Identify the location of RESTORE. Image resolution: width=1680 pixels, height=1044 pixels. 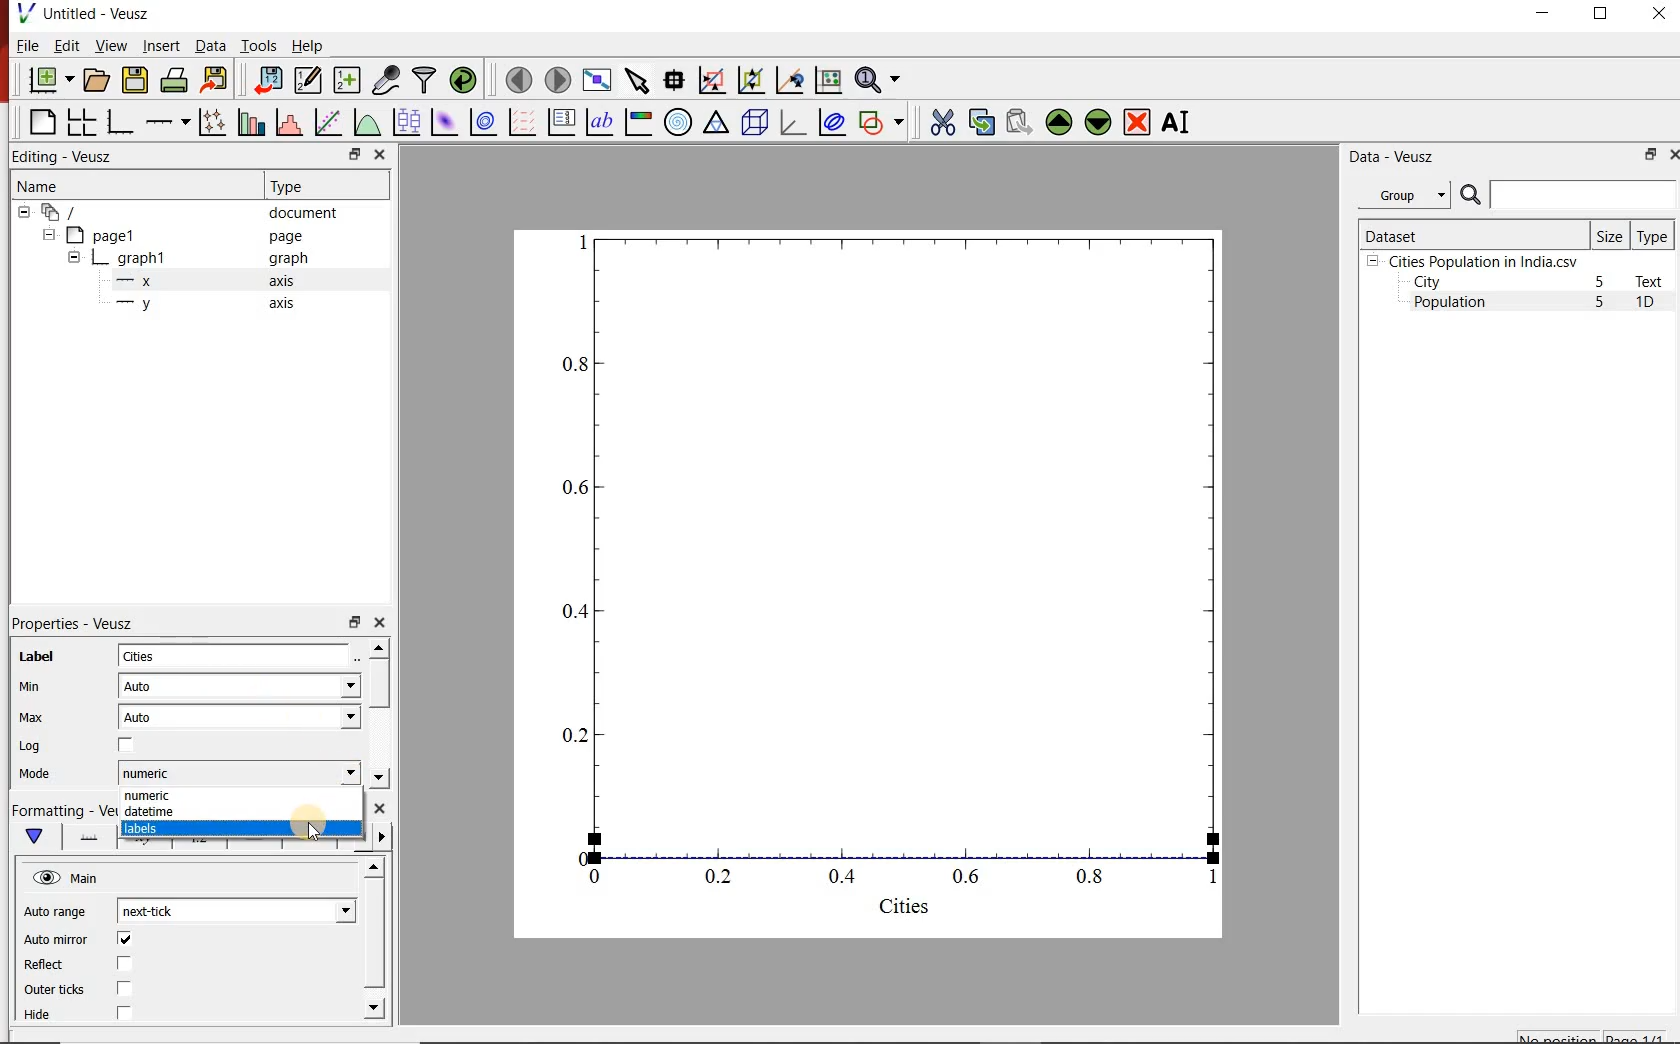
(1601, 14).